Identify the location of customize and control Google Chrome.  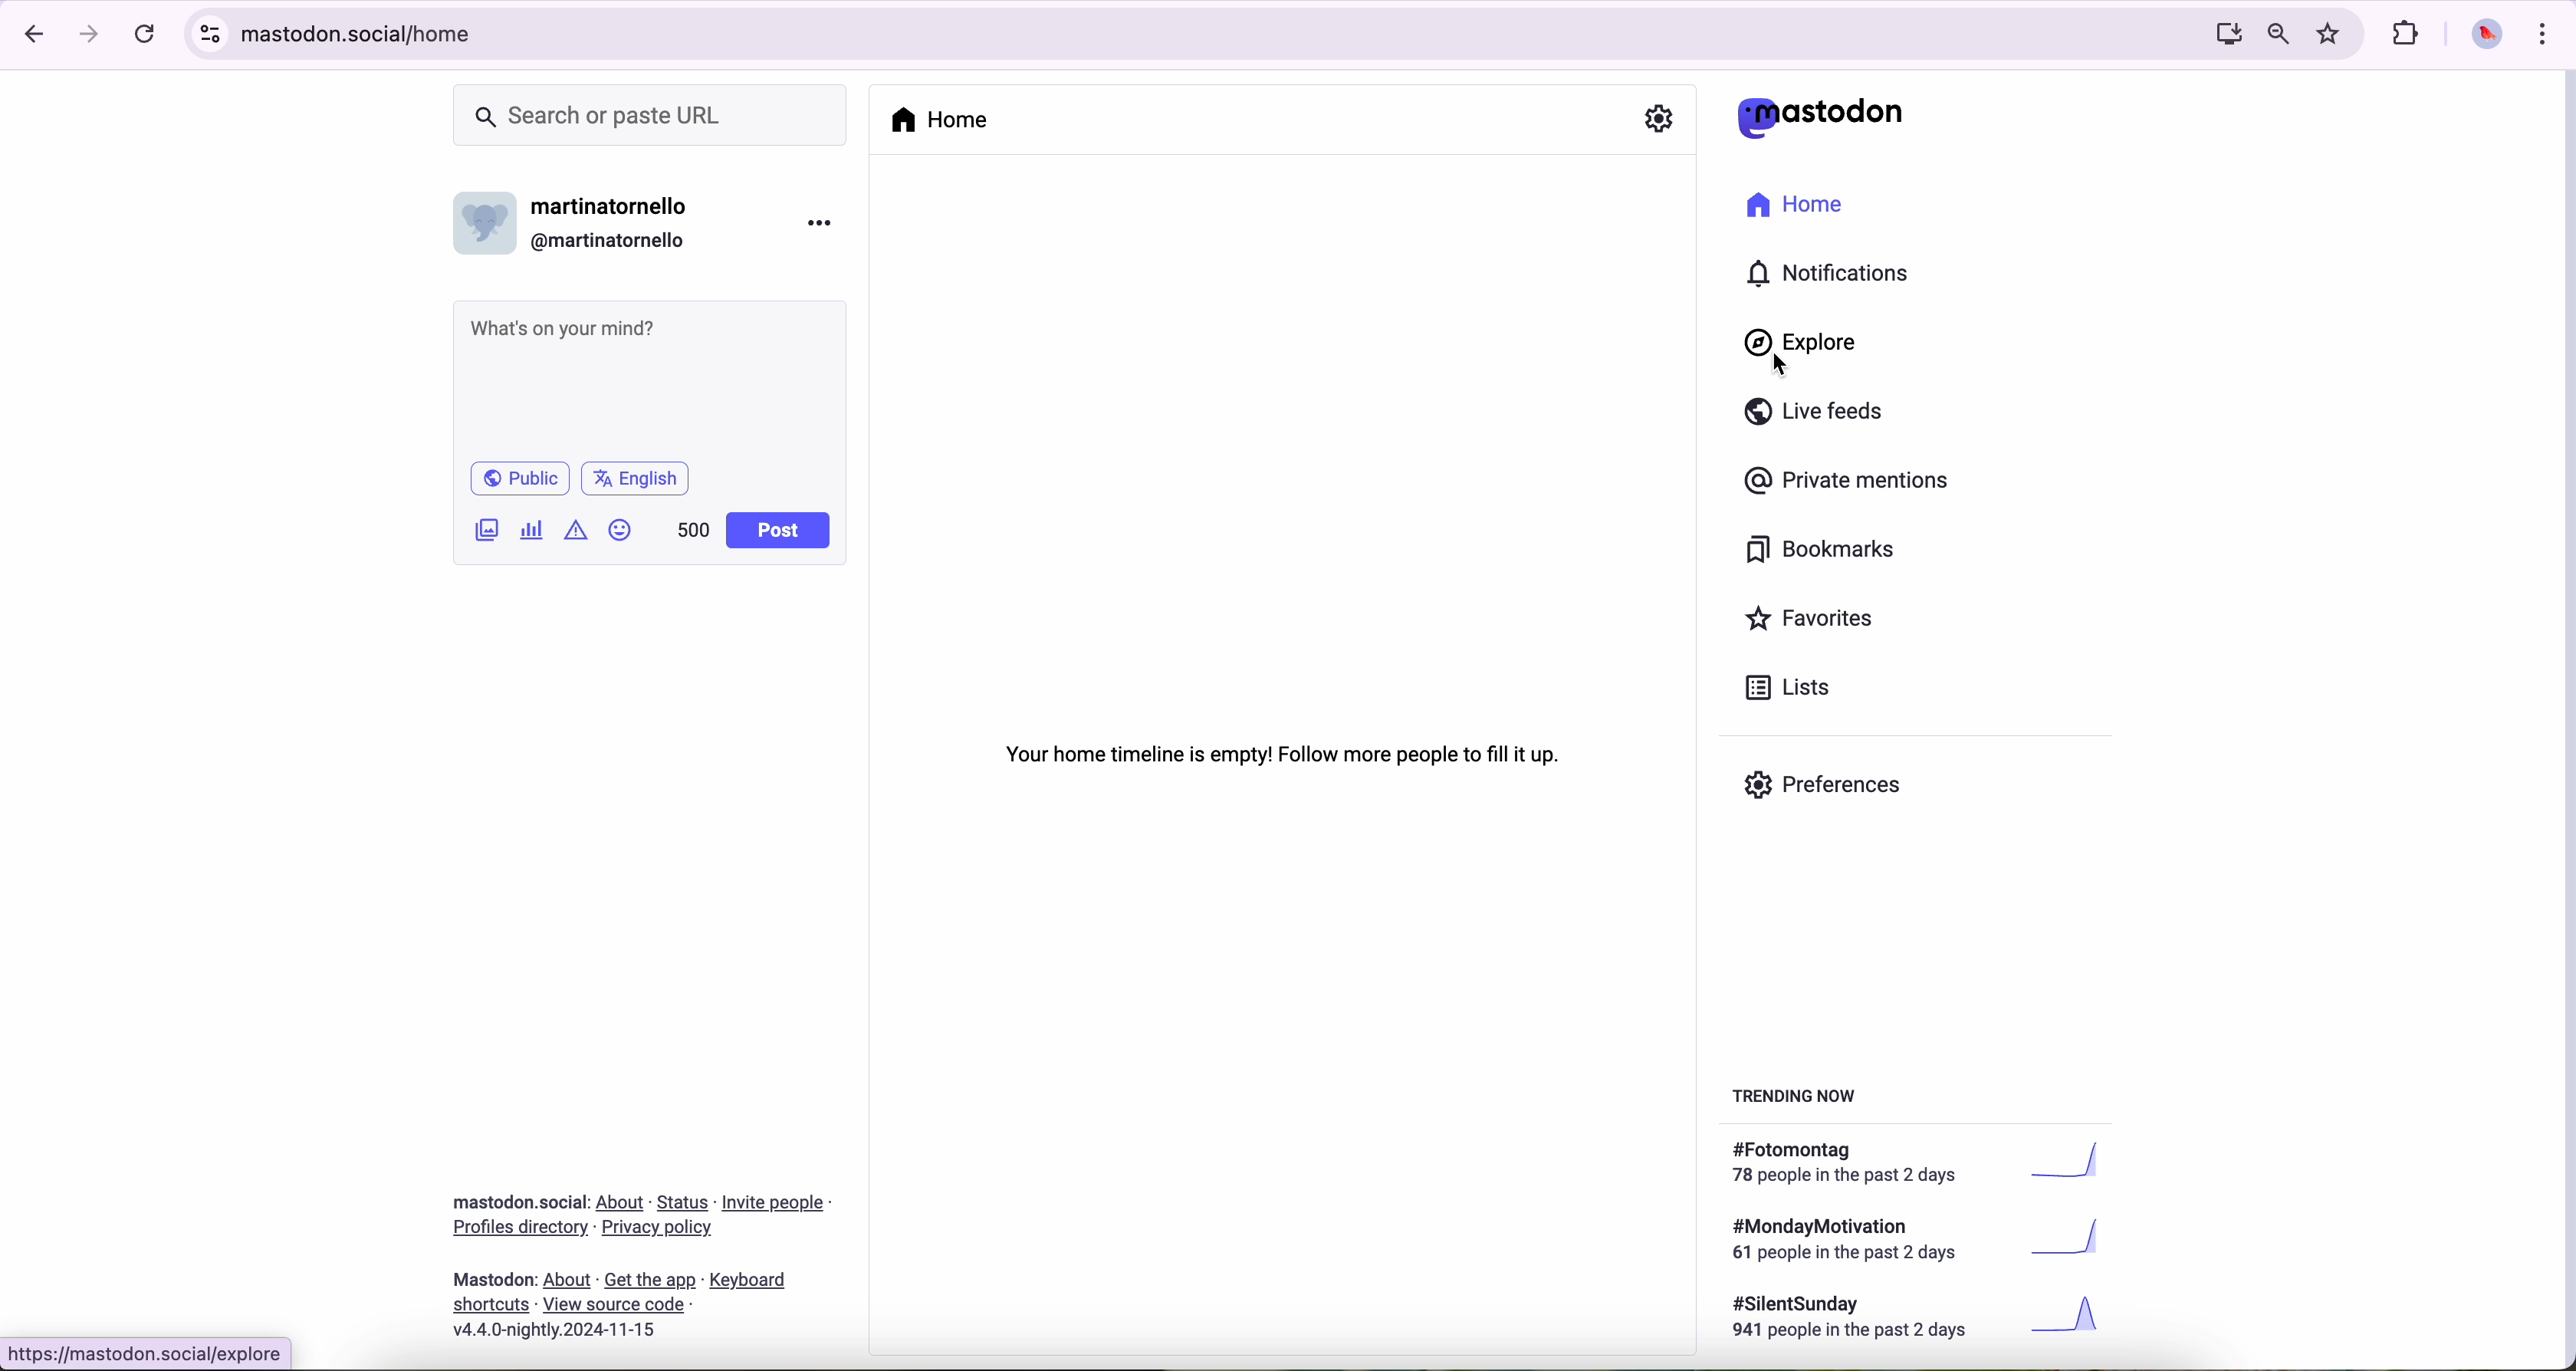
(2540, 33).